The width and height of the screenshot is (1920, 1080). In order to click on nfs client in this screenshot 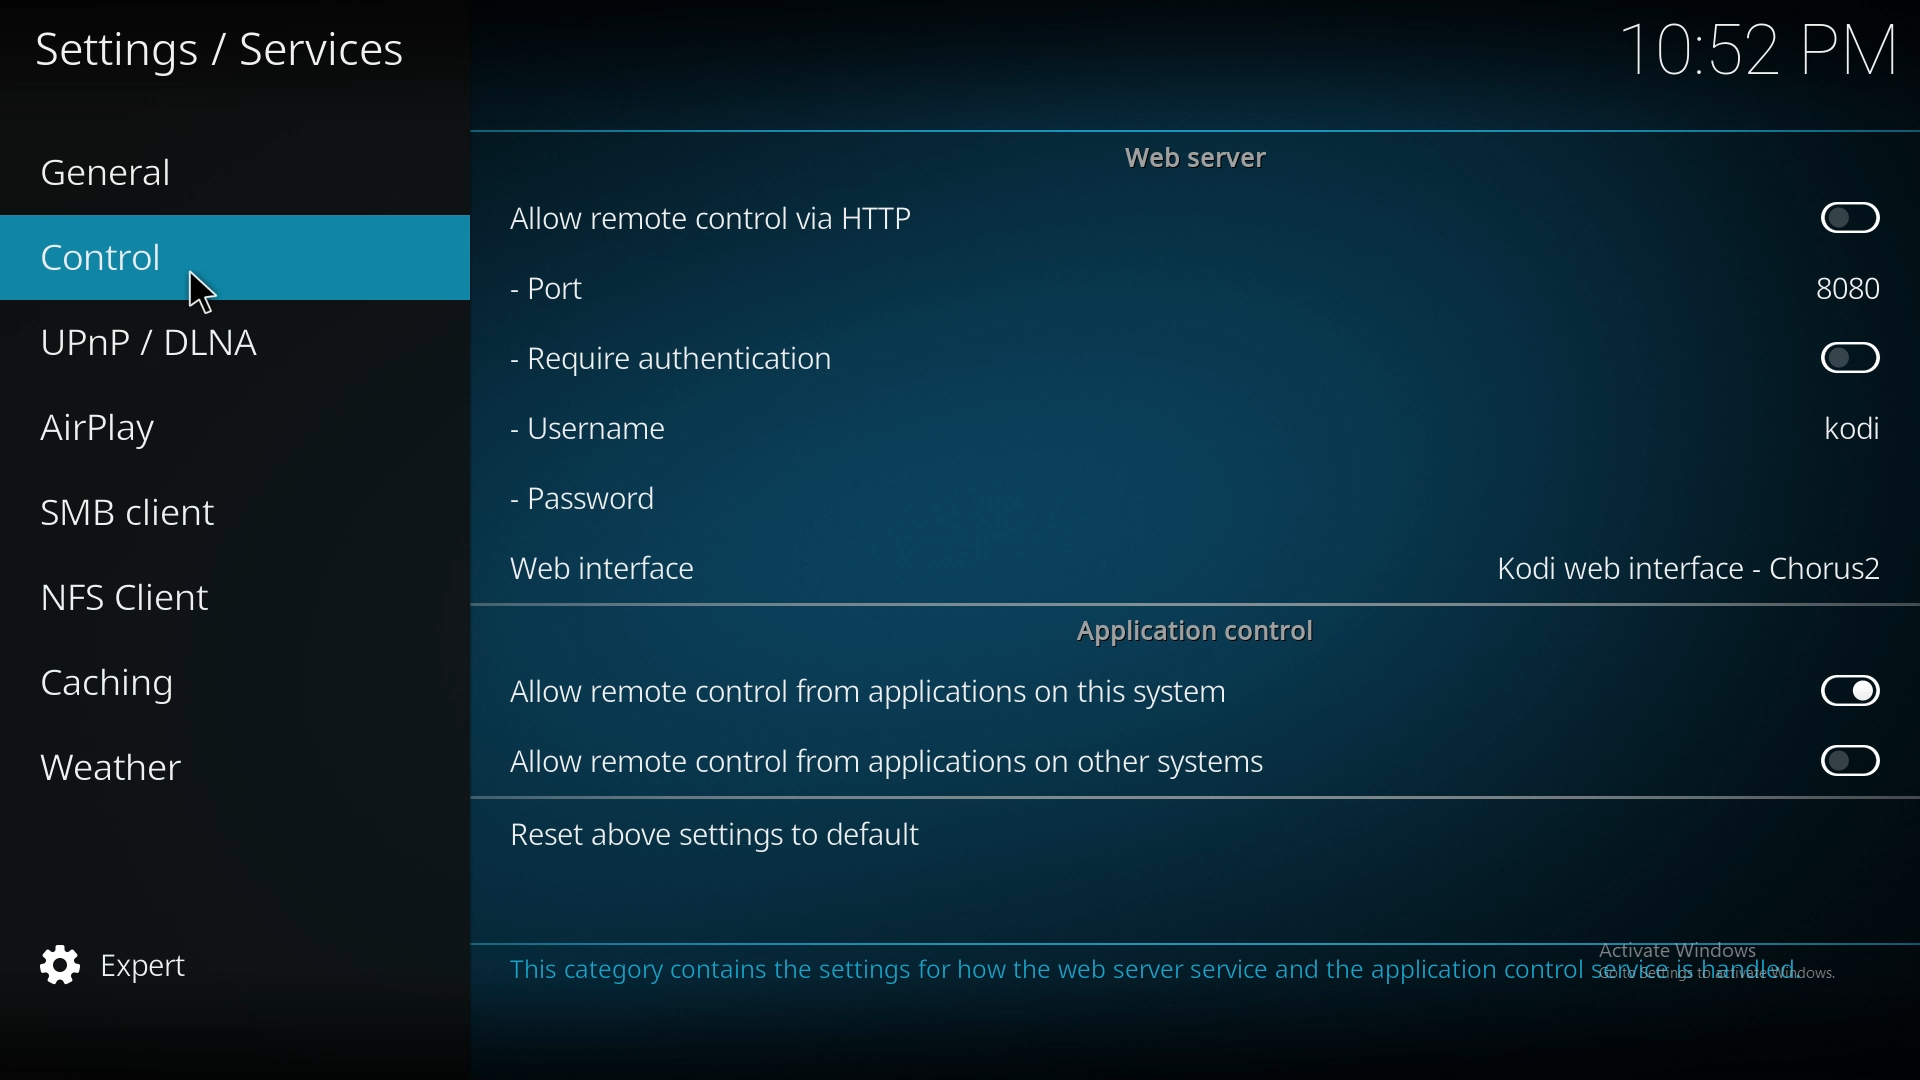, I will do `click(210, 595)`.